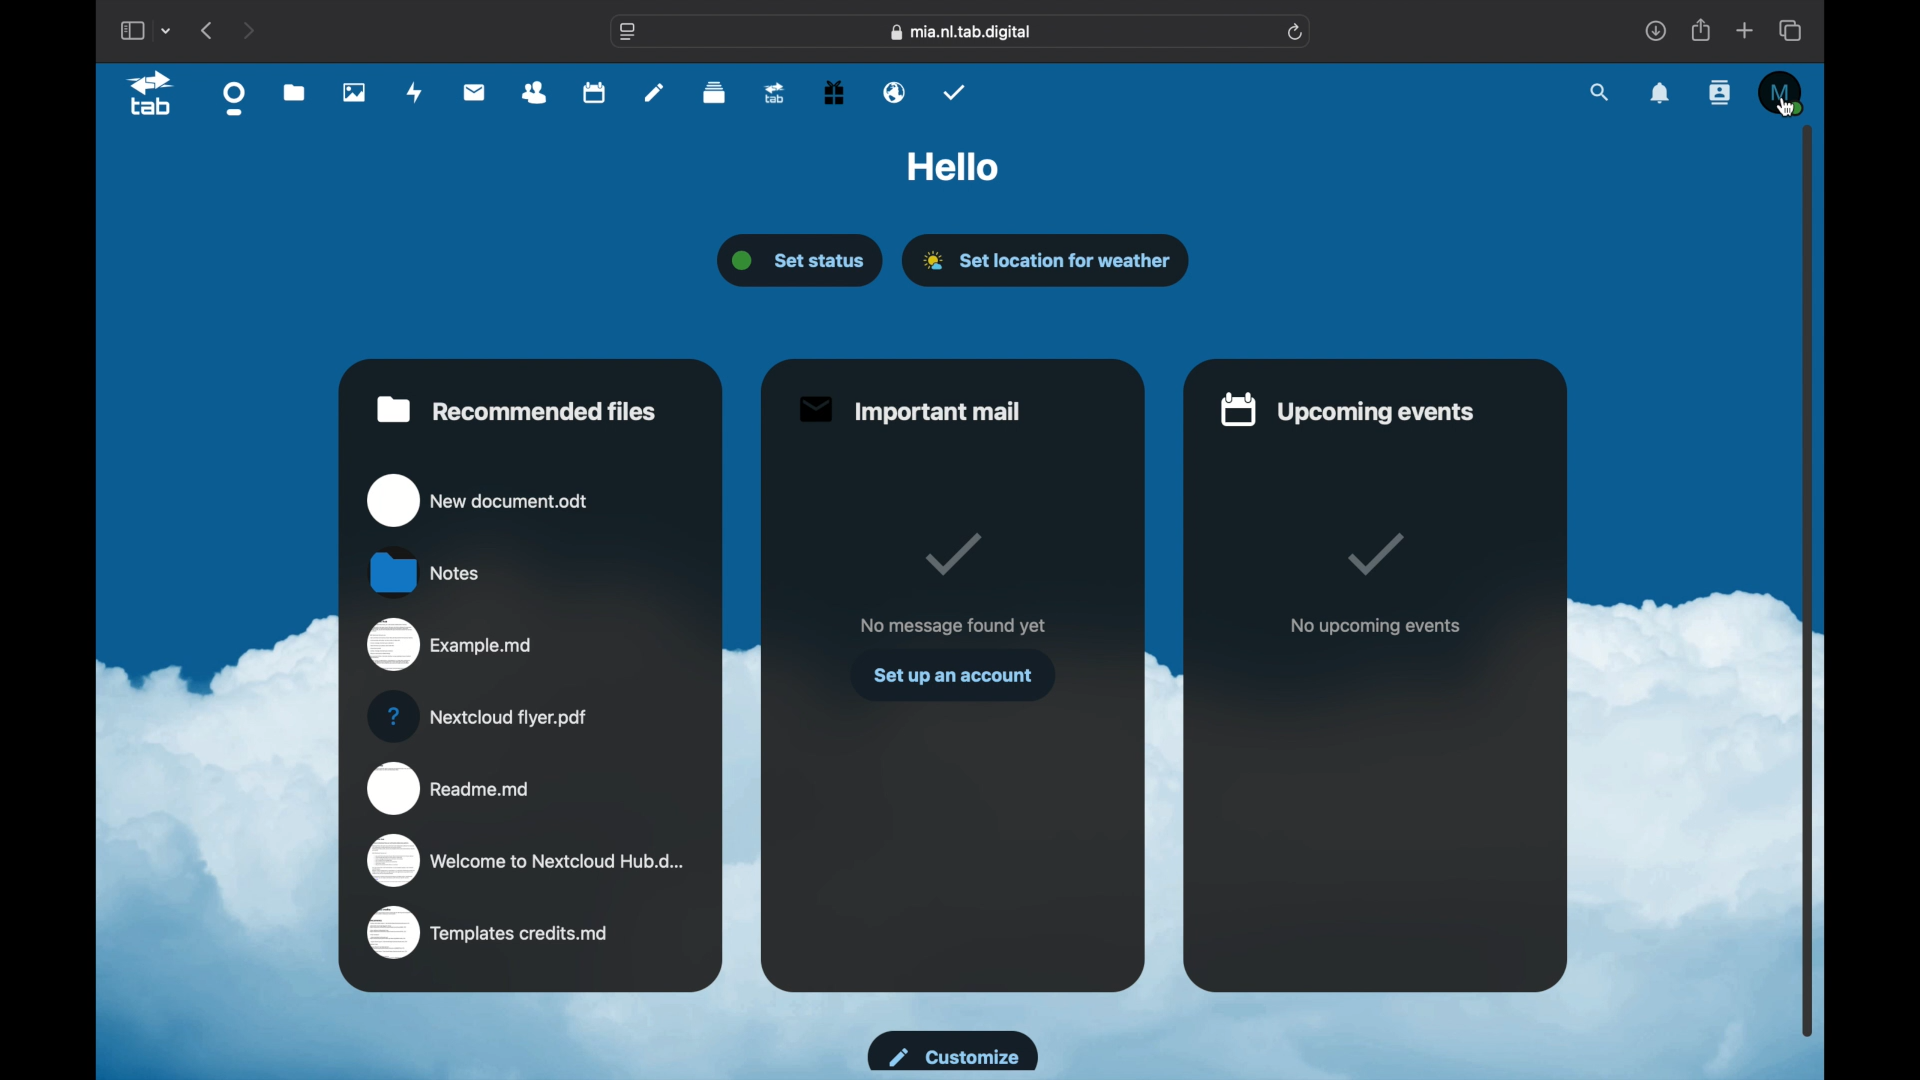 This screenshot has width=1920, height=1080. I want to click on photos, so click(355, 93).